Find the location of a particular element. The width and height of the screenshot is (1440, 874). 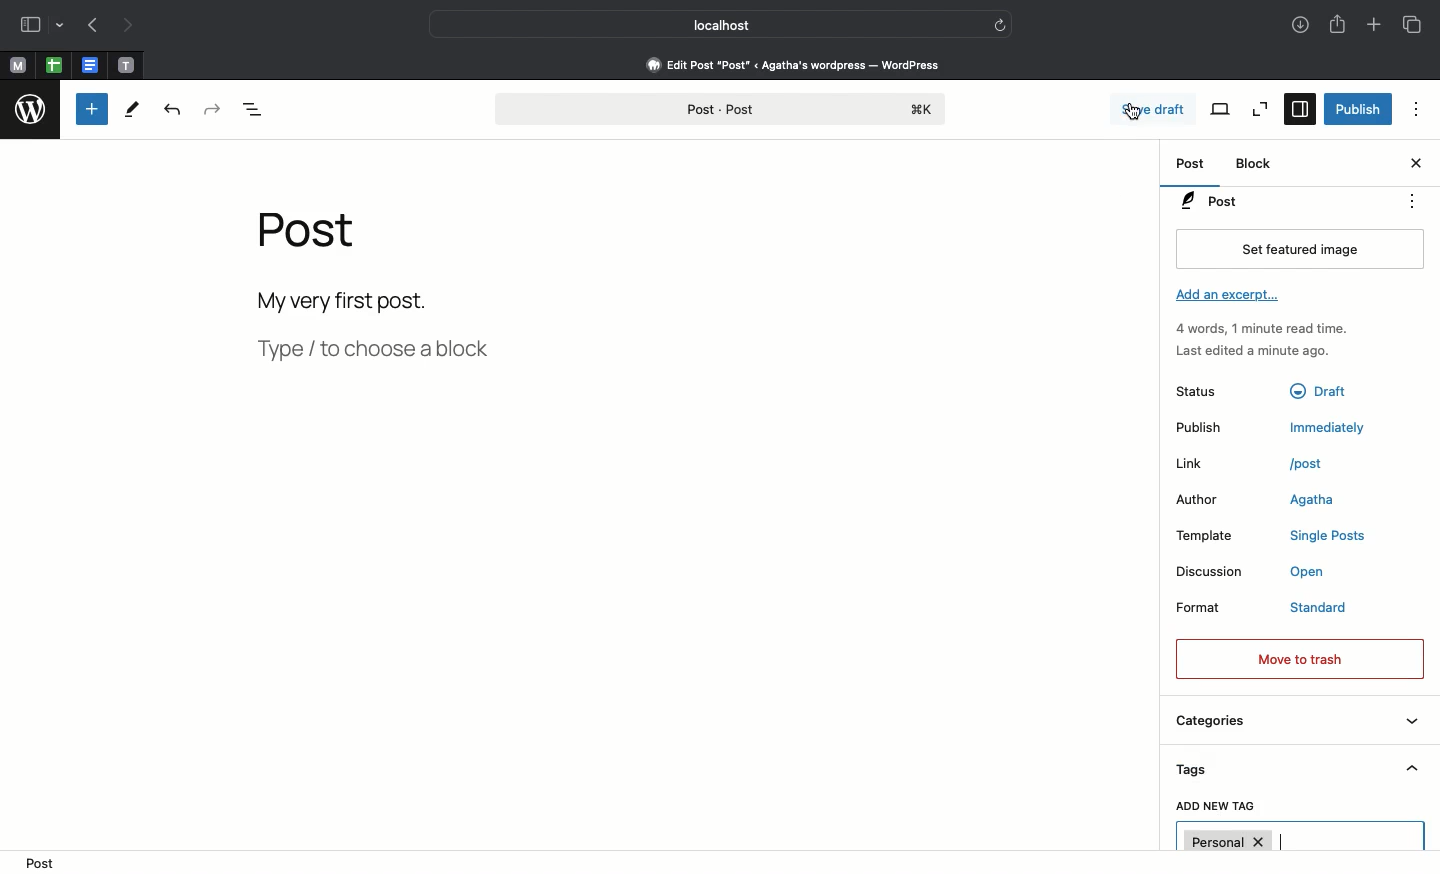

Post is located at coordinates (724, 105).